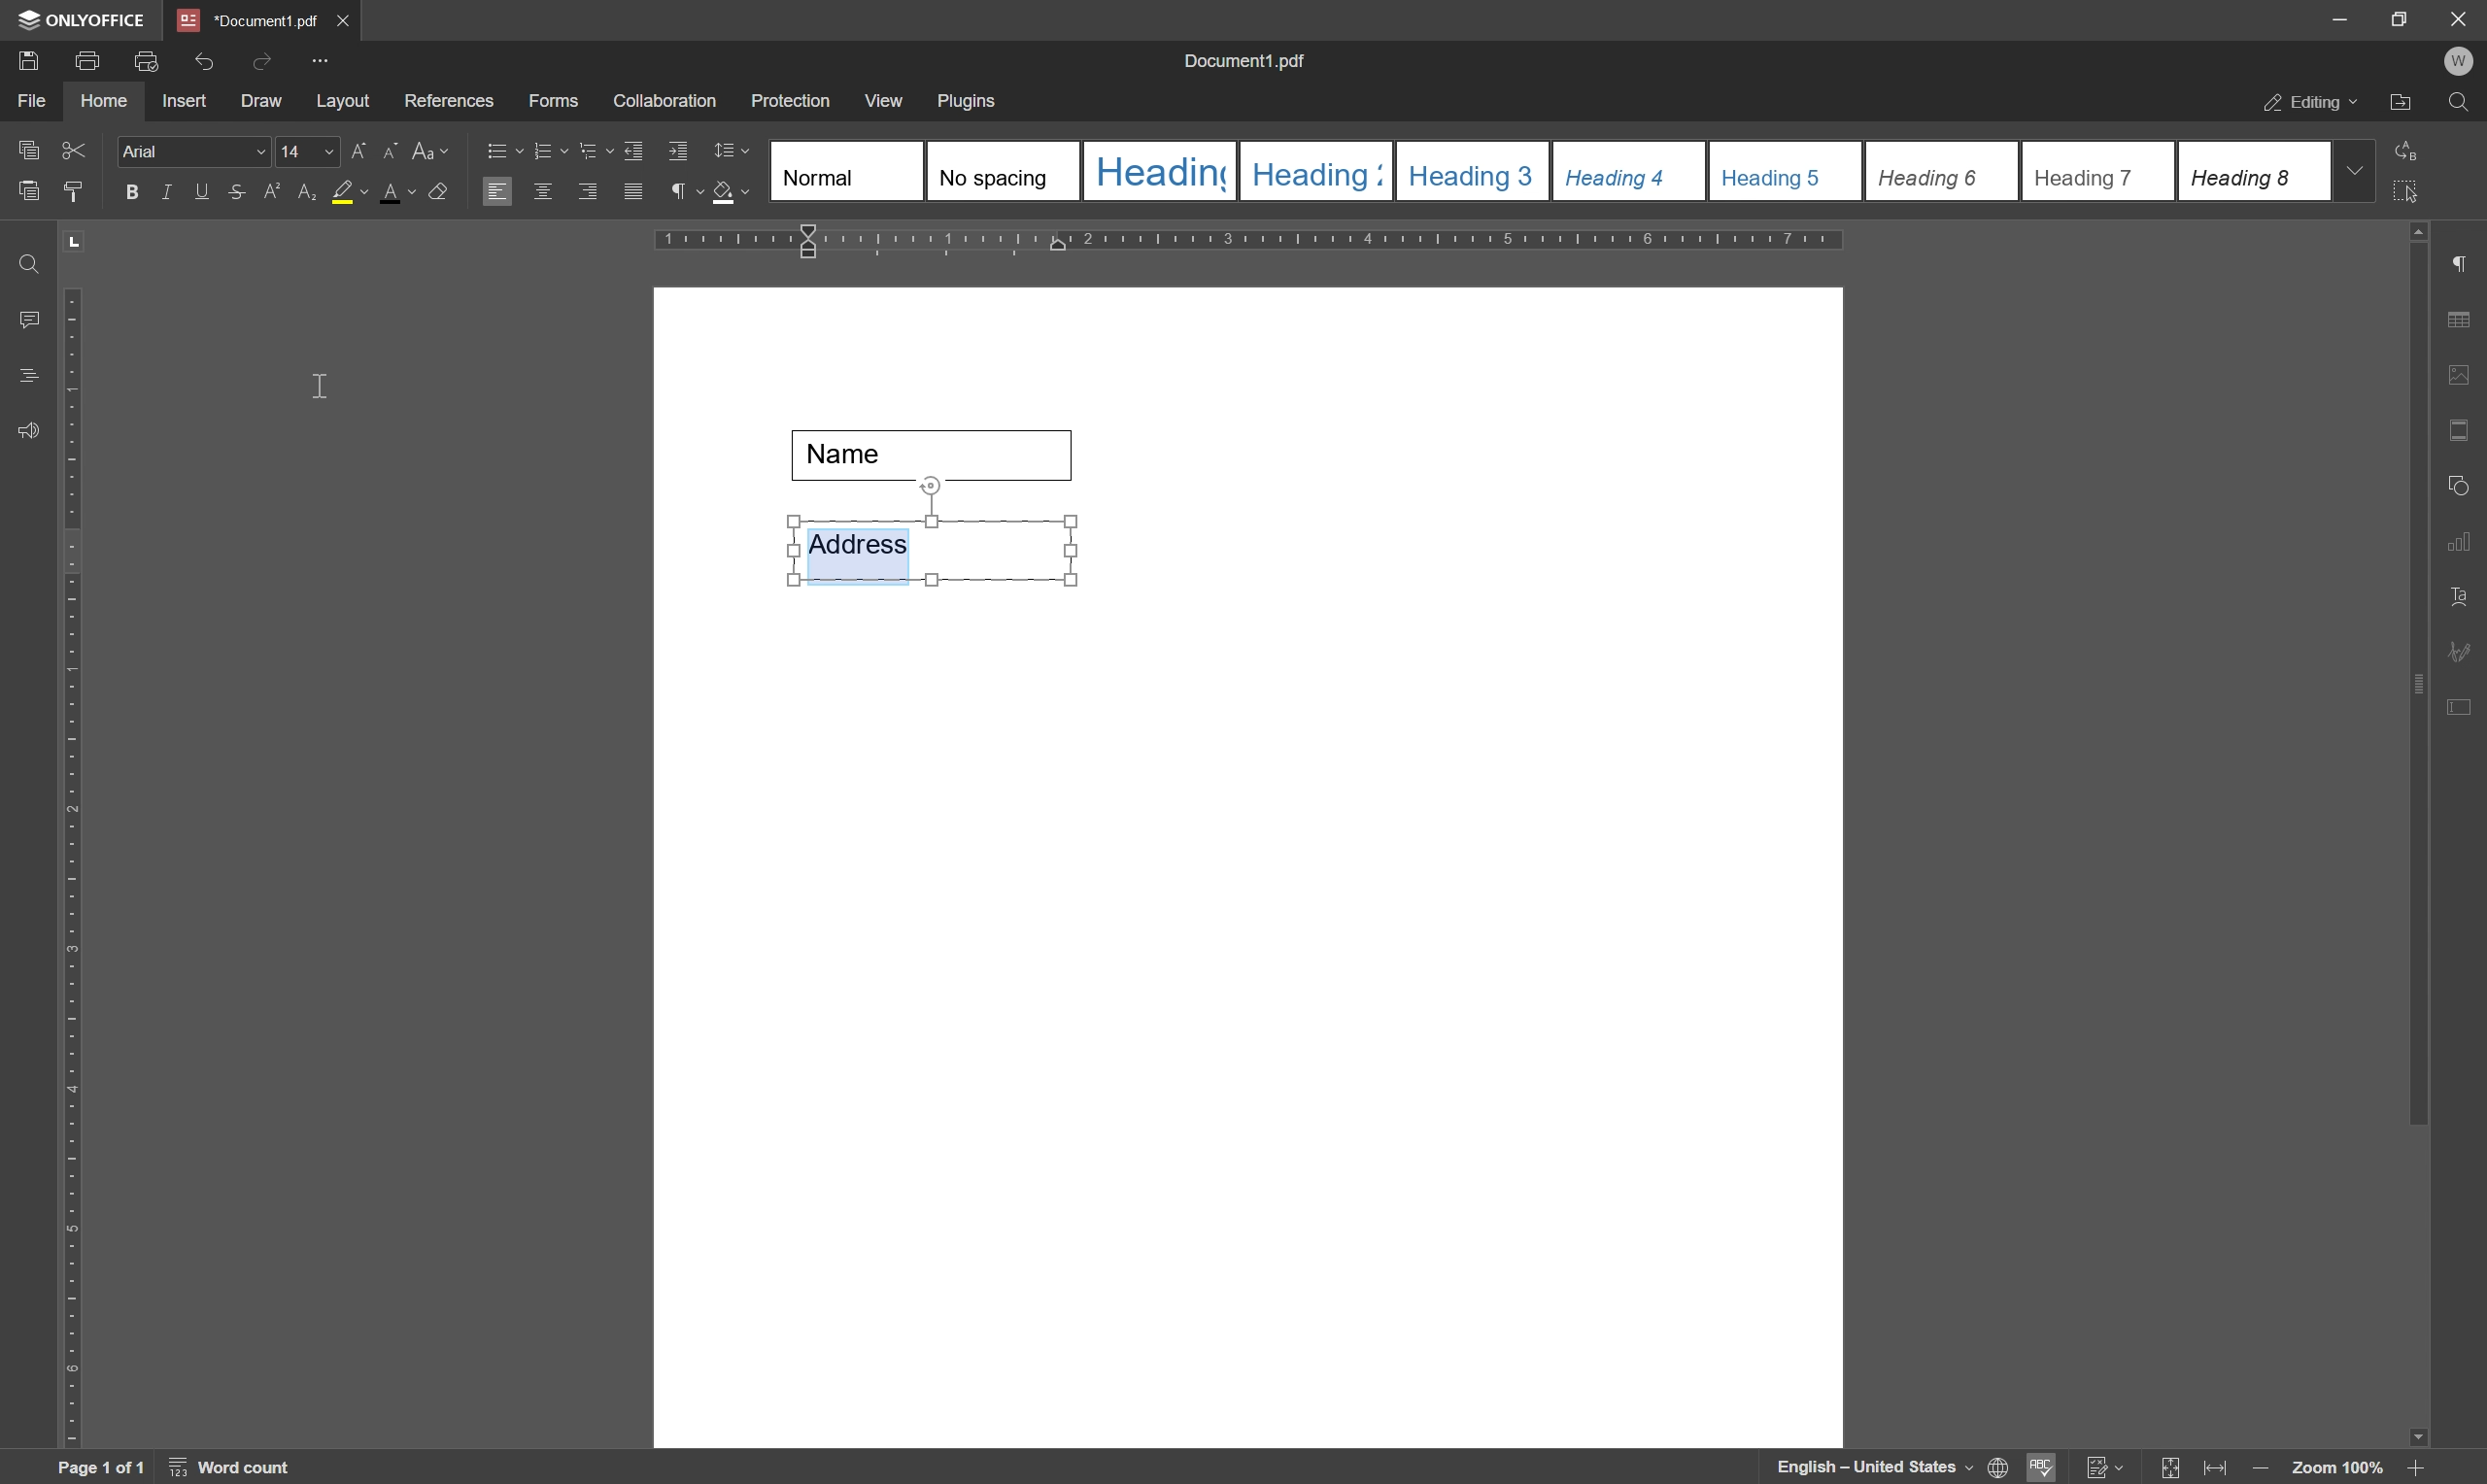 The width and height of the screenshot is (2487, 1484). I want to click on subscript, so click(302, 191).